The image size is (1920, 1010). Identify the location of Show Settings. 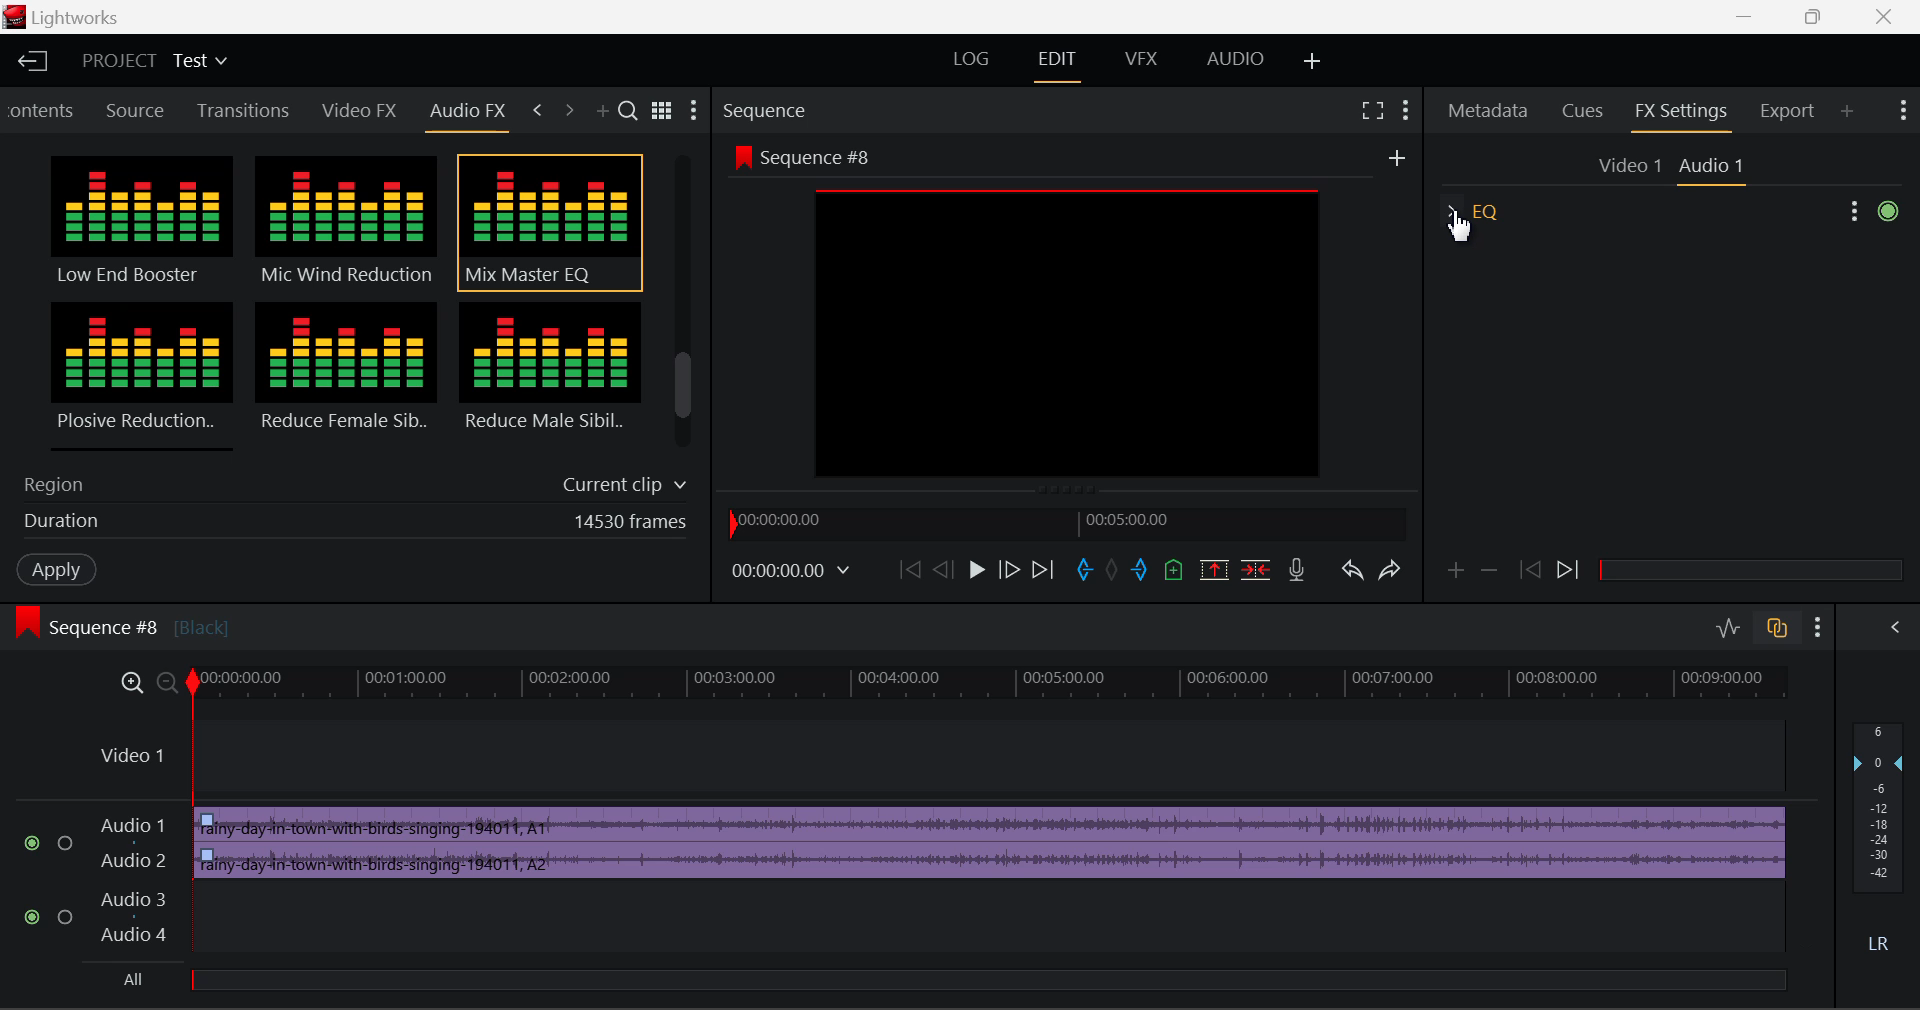
(1822, 628).